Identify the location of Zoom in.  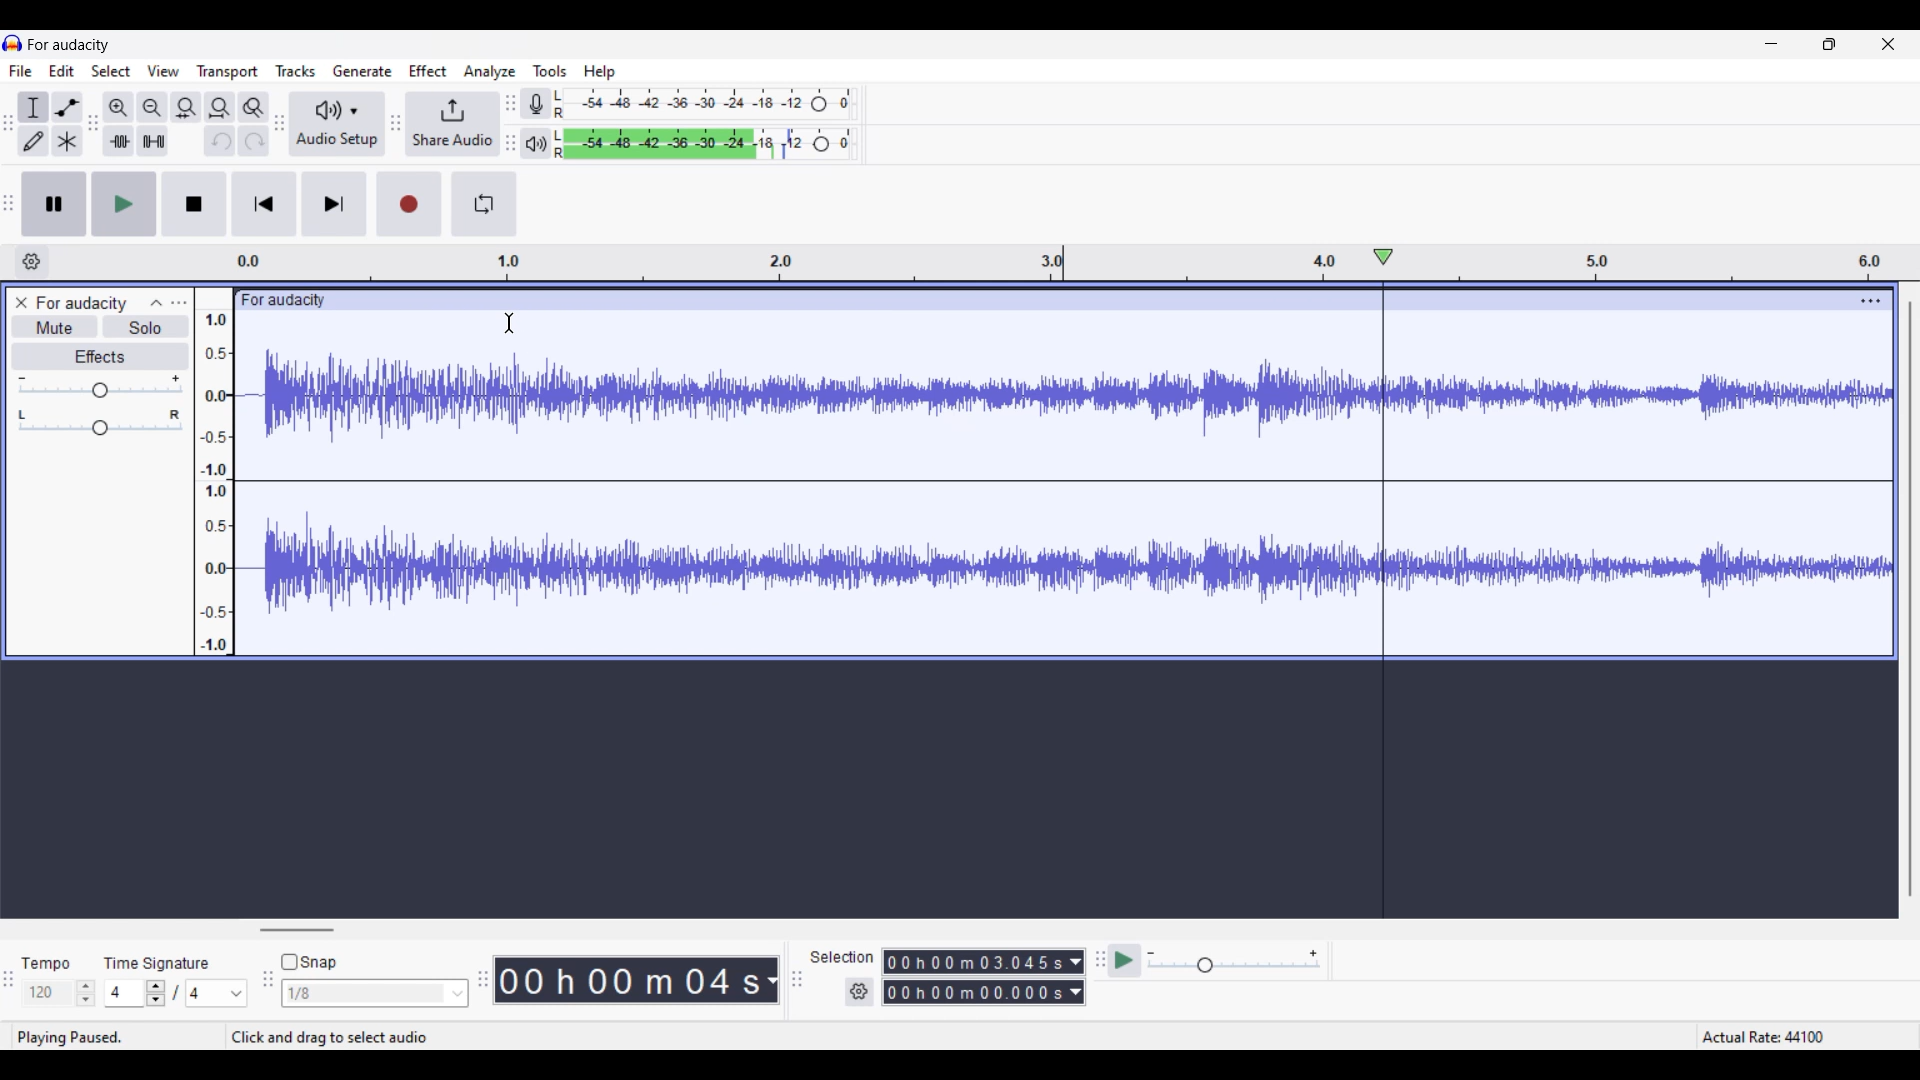
(119, 108).